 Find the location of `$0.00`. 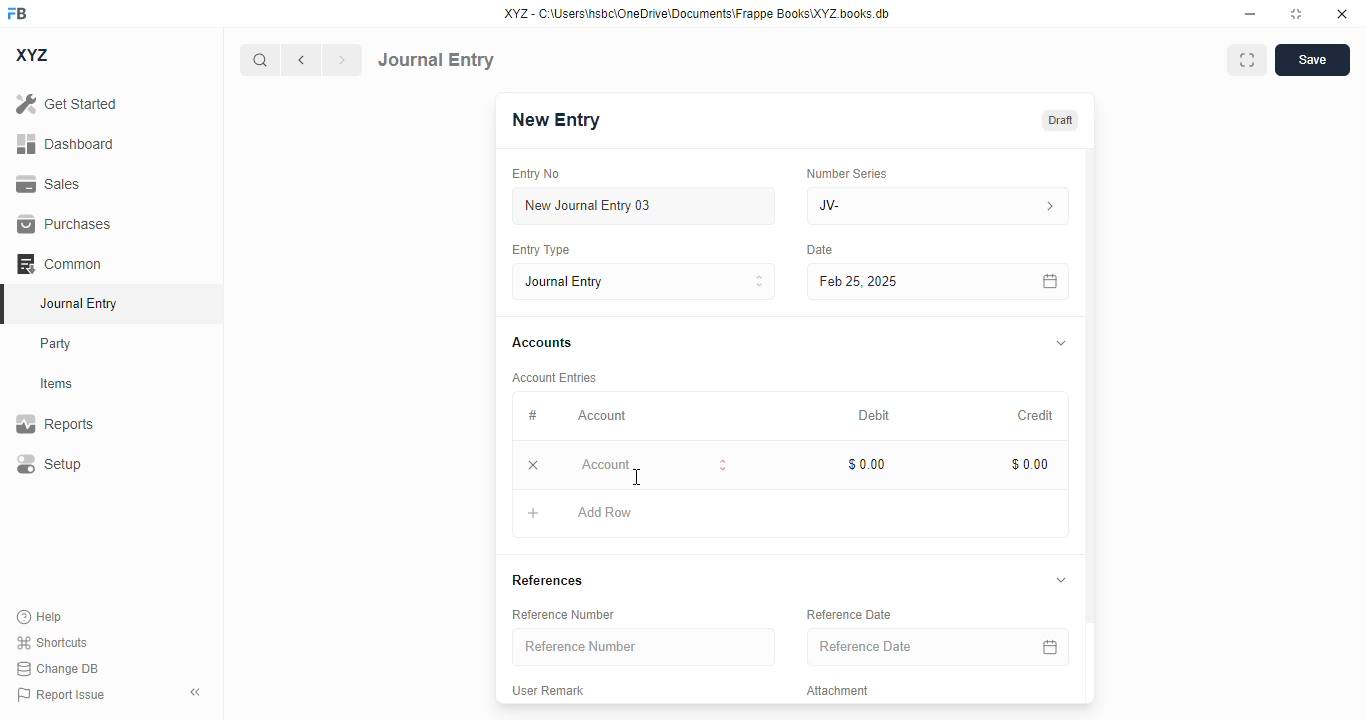

$0.00 is located at coordinates (1031, 464).